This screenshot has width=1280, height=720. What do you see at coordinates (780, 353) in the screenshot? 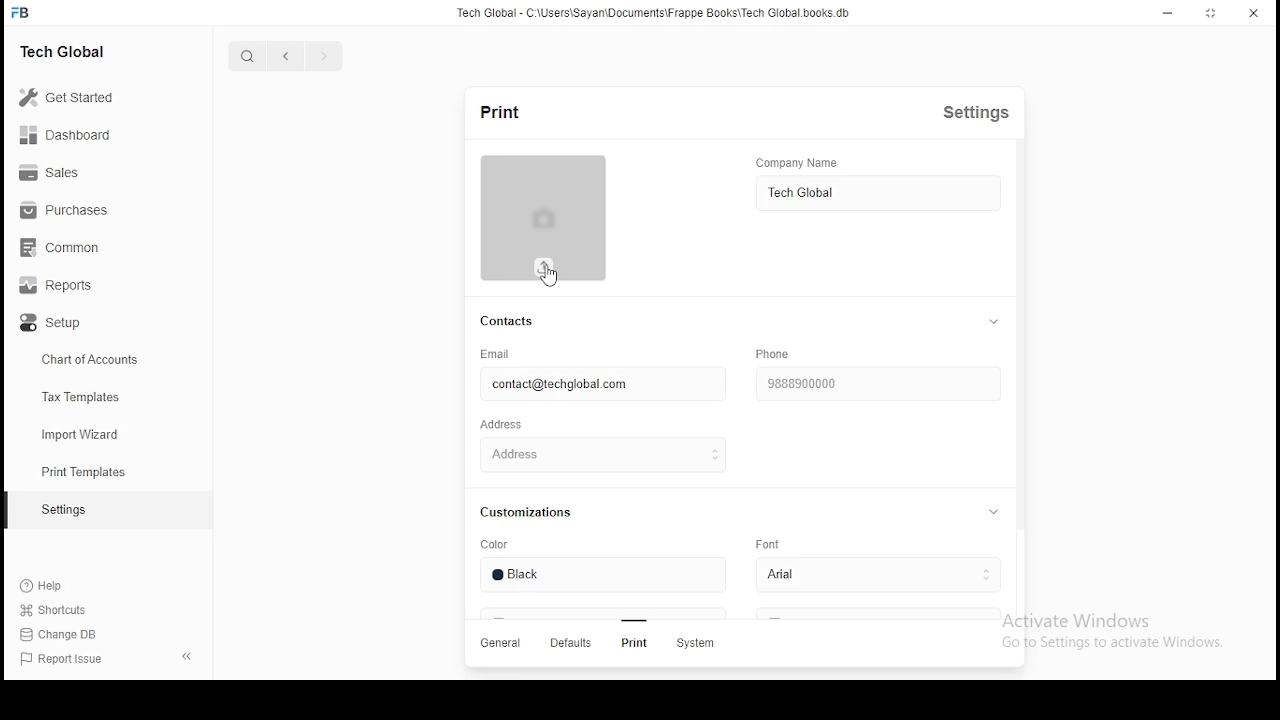
I see `Phone.` at bounding box center [780, 353].